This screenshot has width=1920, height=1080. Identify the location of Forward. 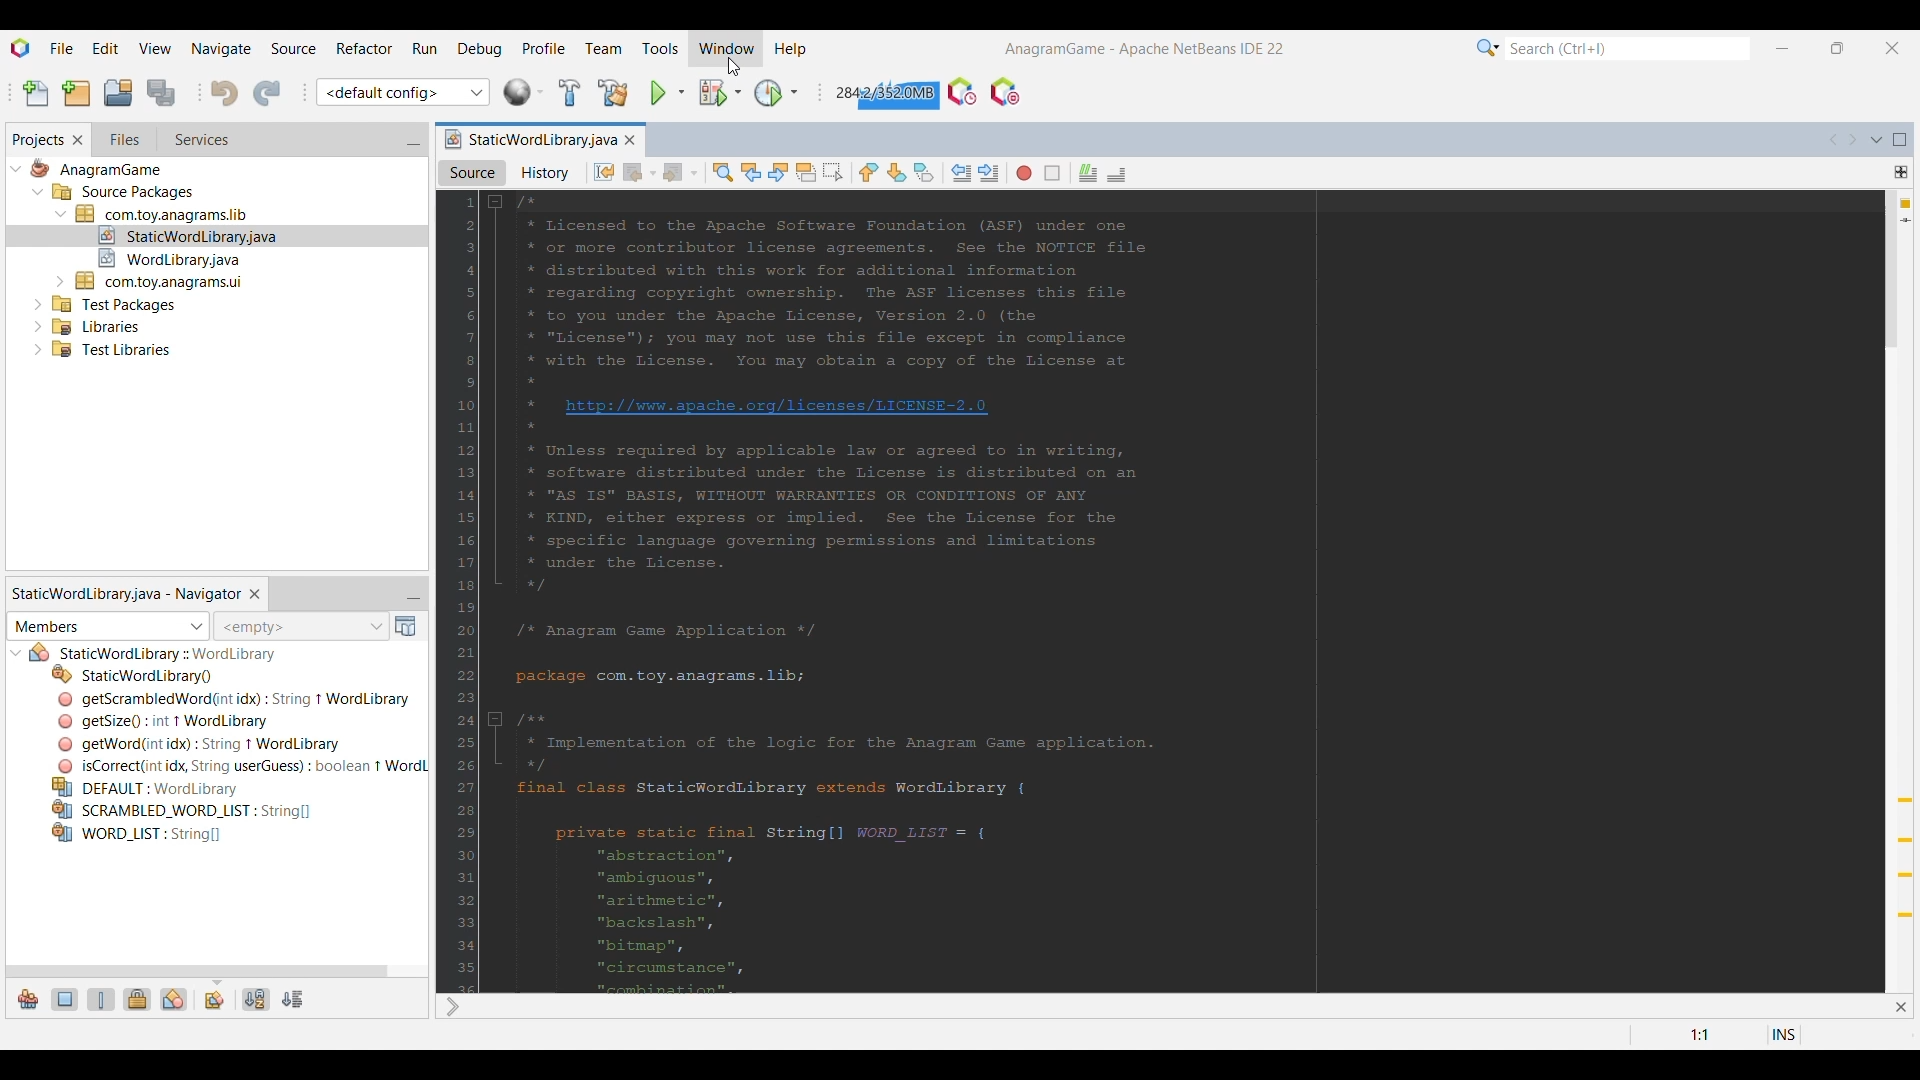
(674, 172).